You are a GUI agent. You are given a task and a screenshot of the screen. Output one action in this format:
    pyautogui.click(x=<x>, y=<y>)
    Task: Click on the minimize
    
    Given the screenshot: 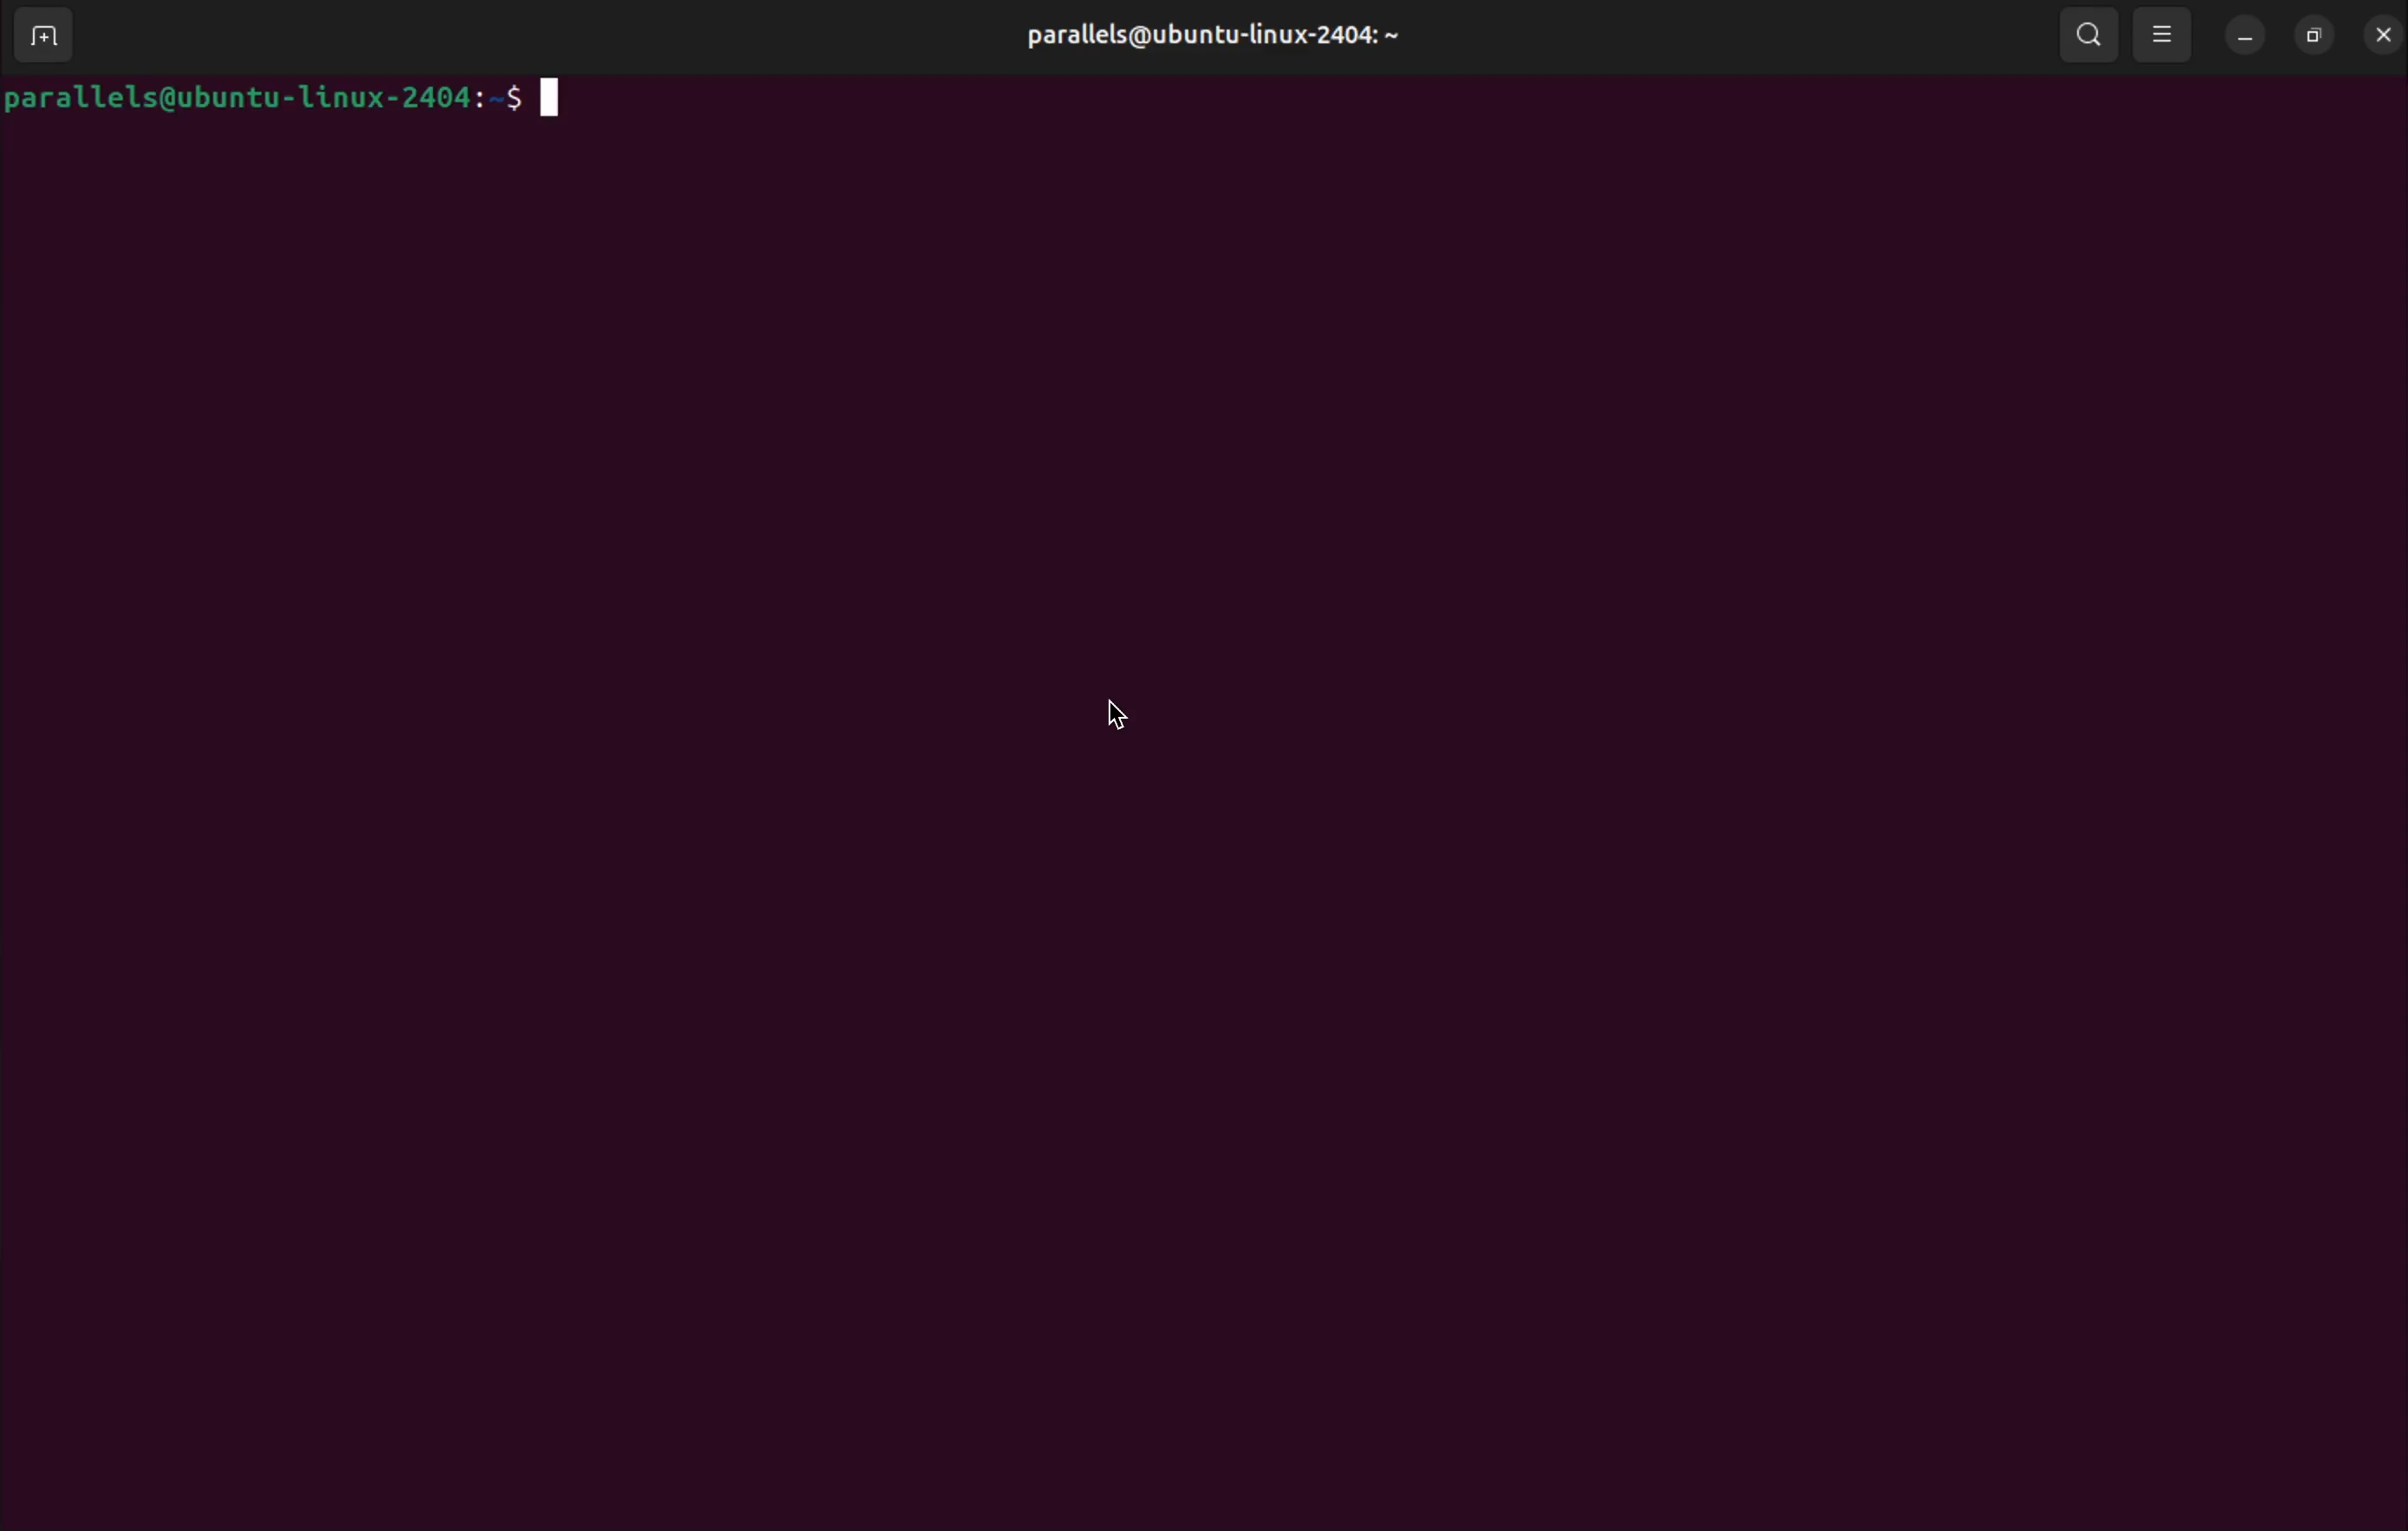 What is the action you would take?
    pyautogui.click(x=2241, y=36)
    